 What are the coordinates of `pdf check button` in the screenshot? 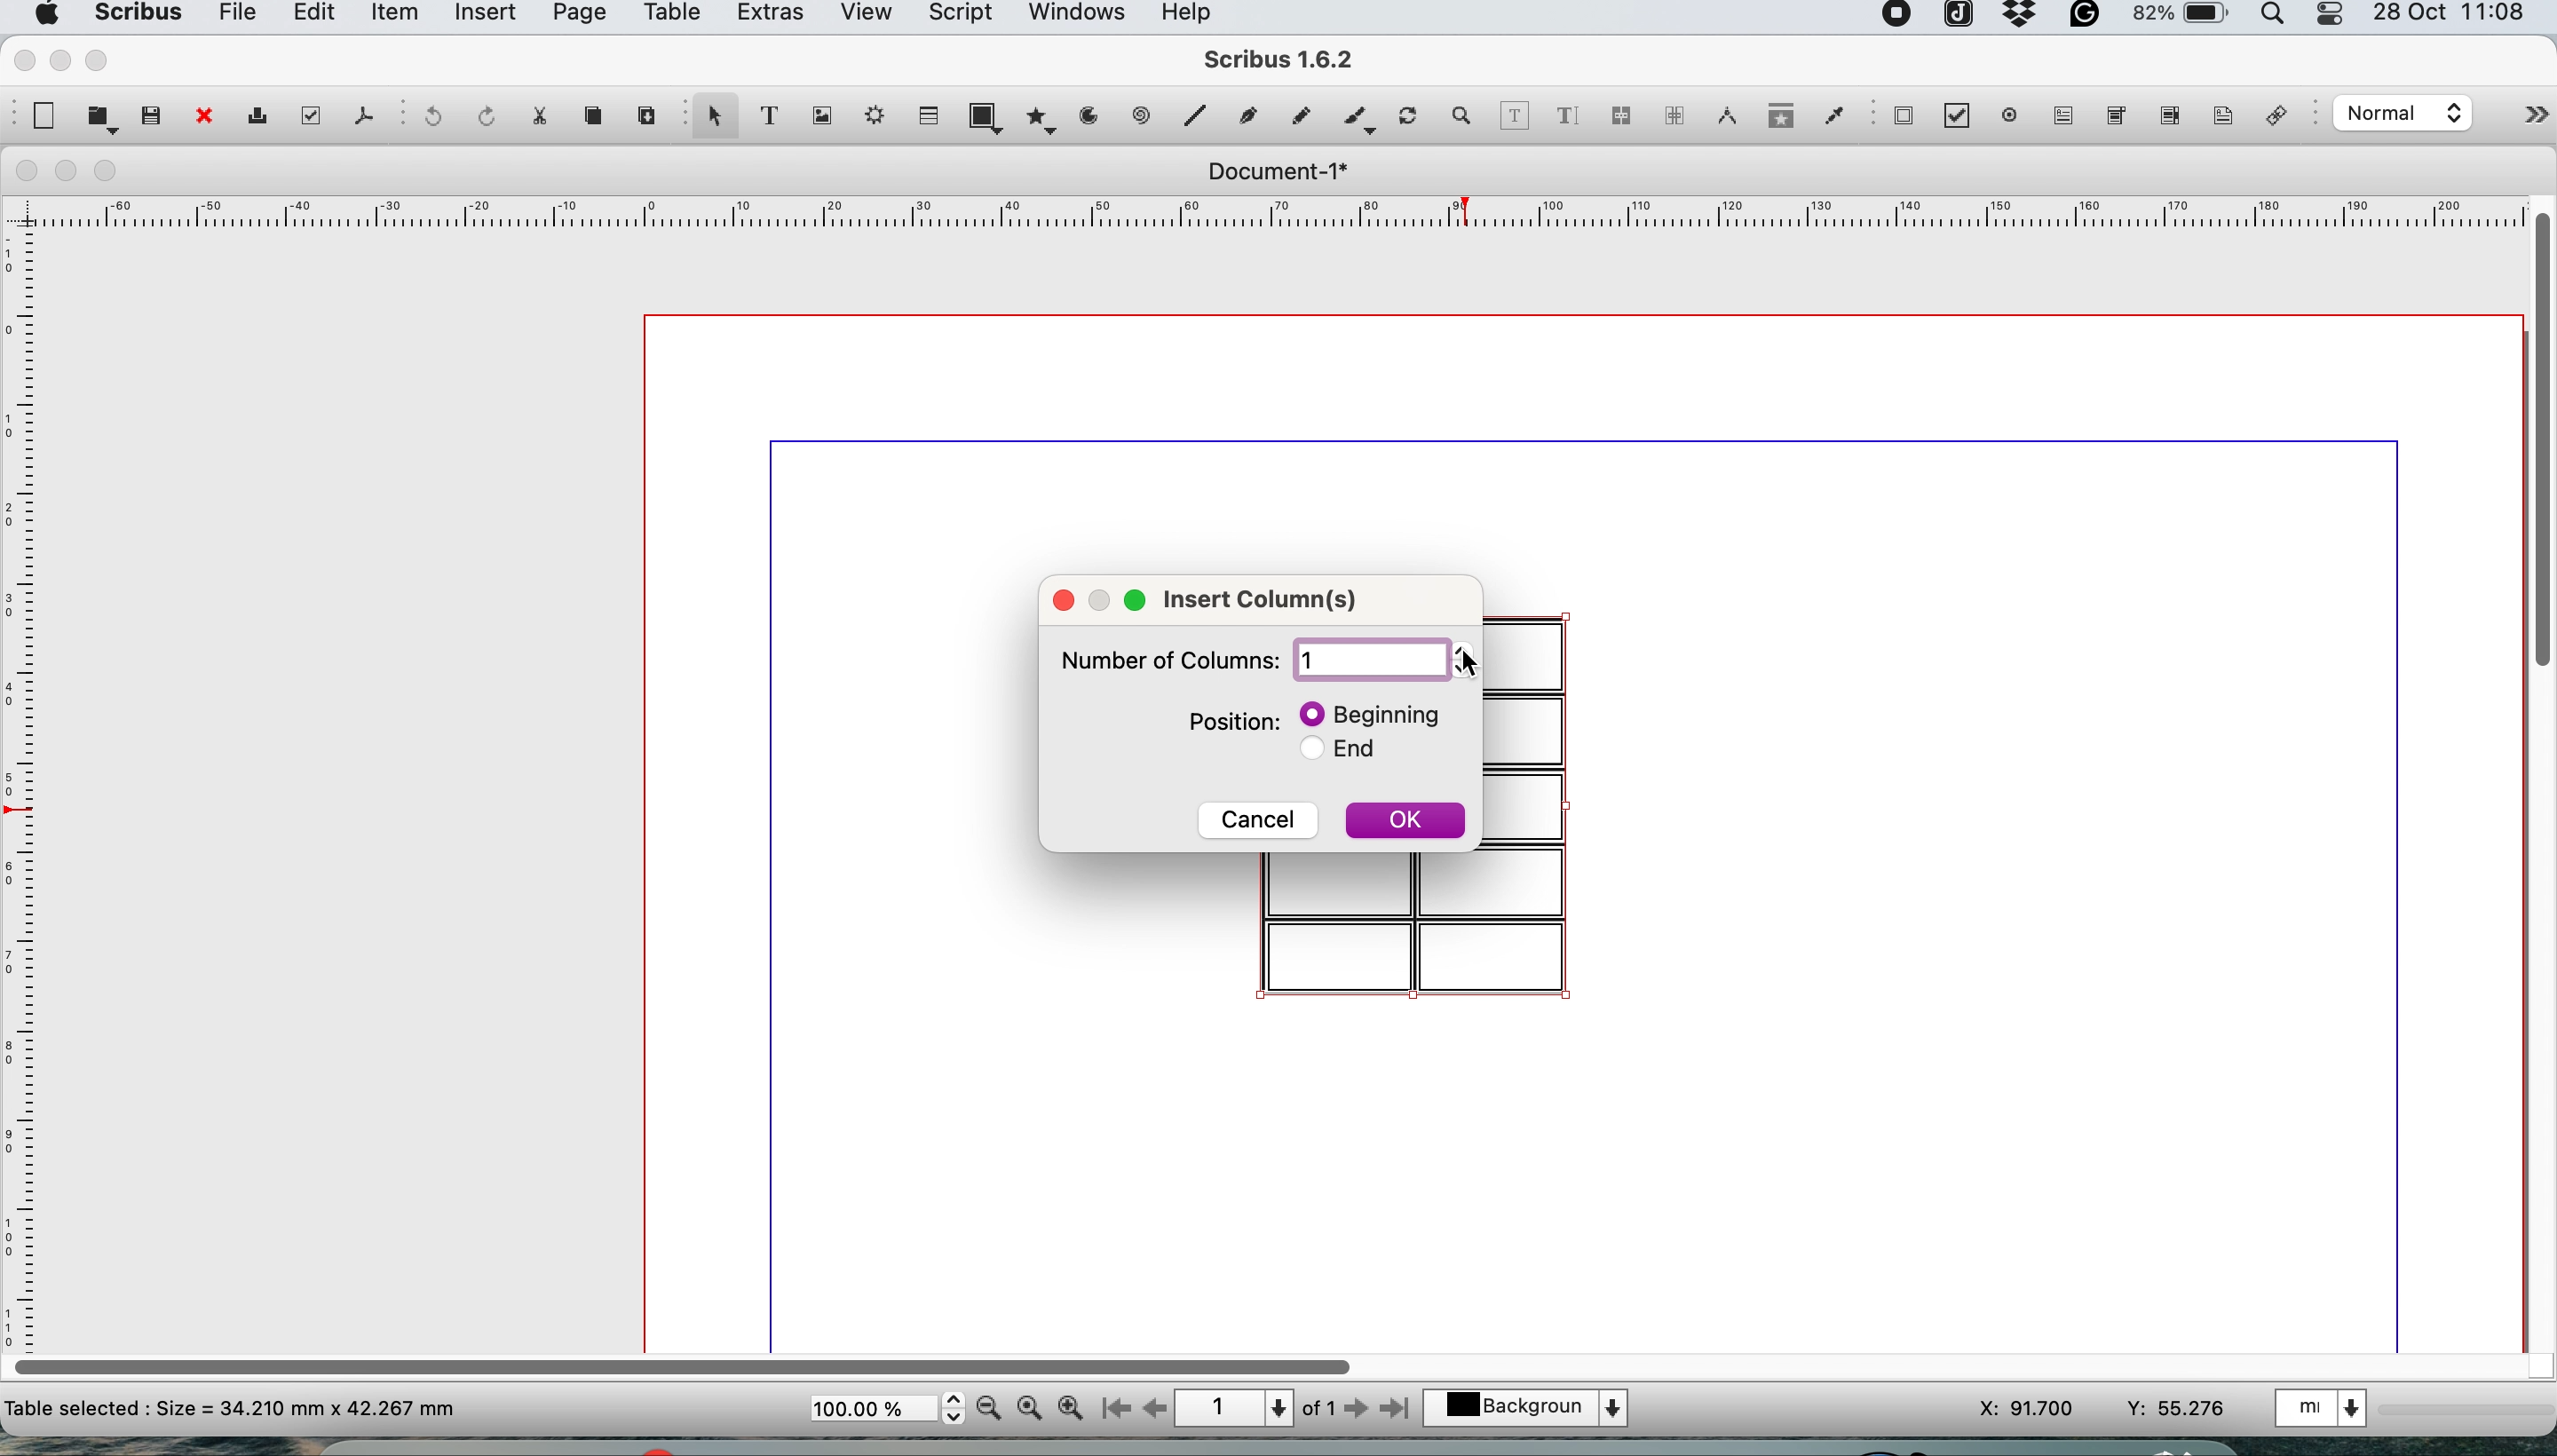 It's located at (1903, 115).